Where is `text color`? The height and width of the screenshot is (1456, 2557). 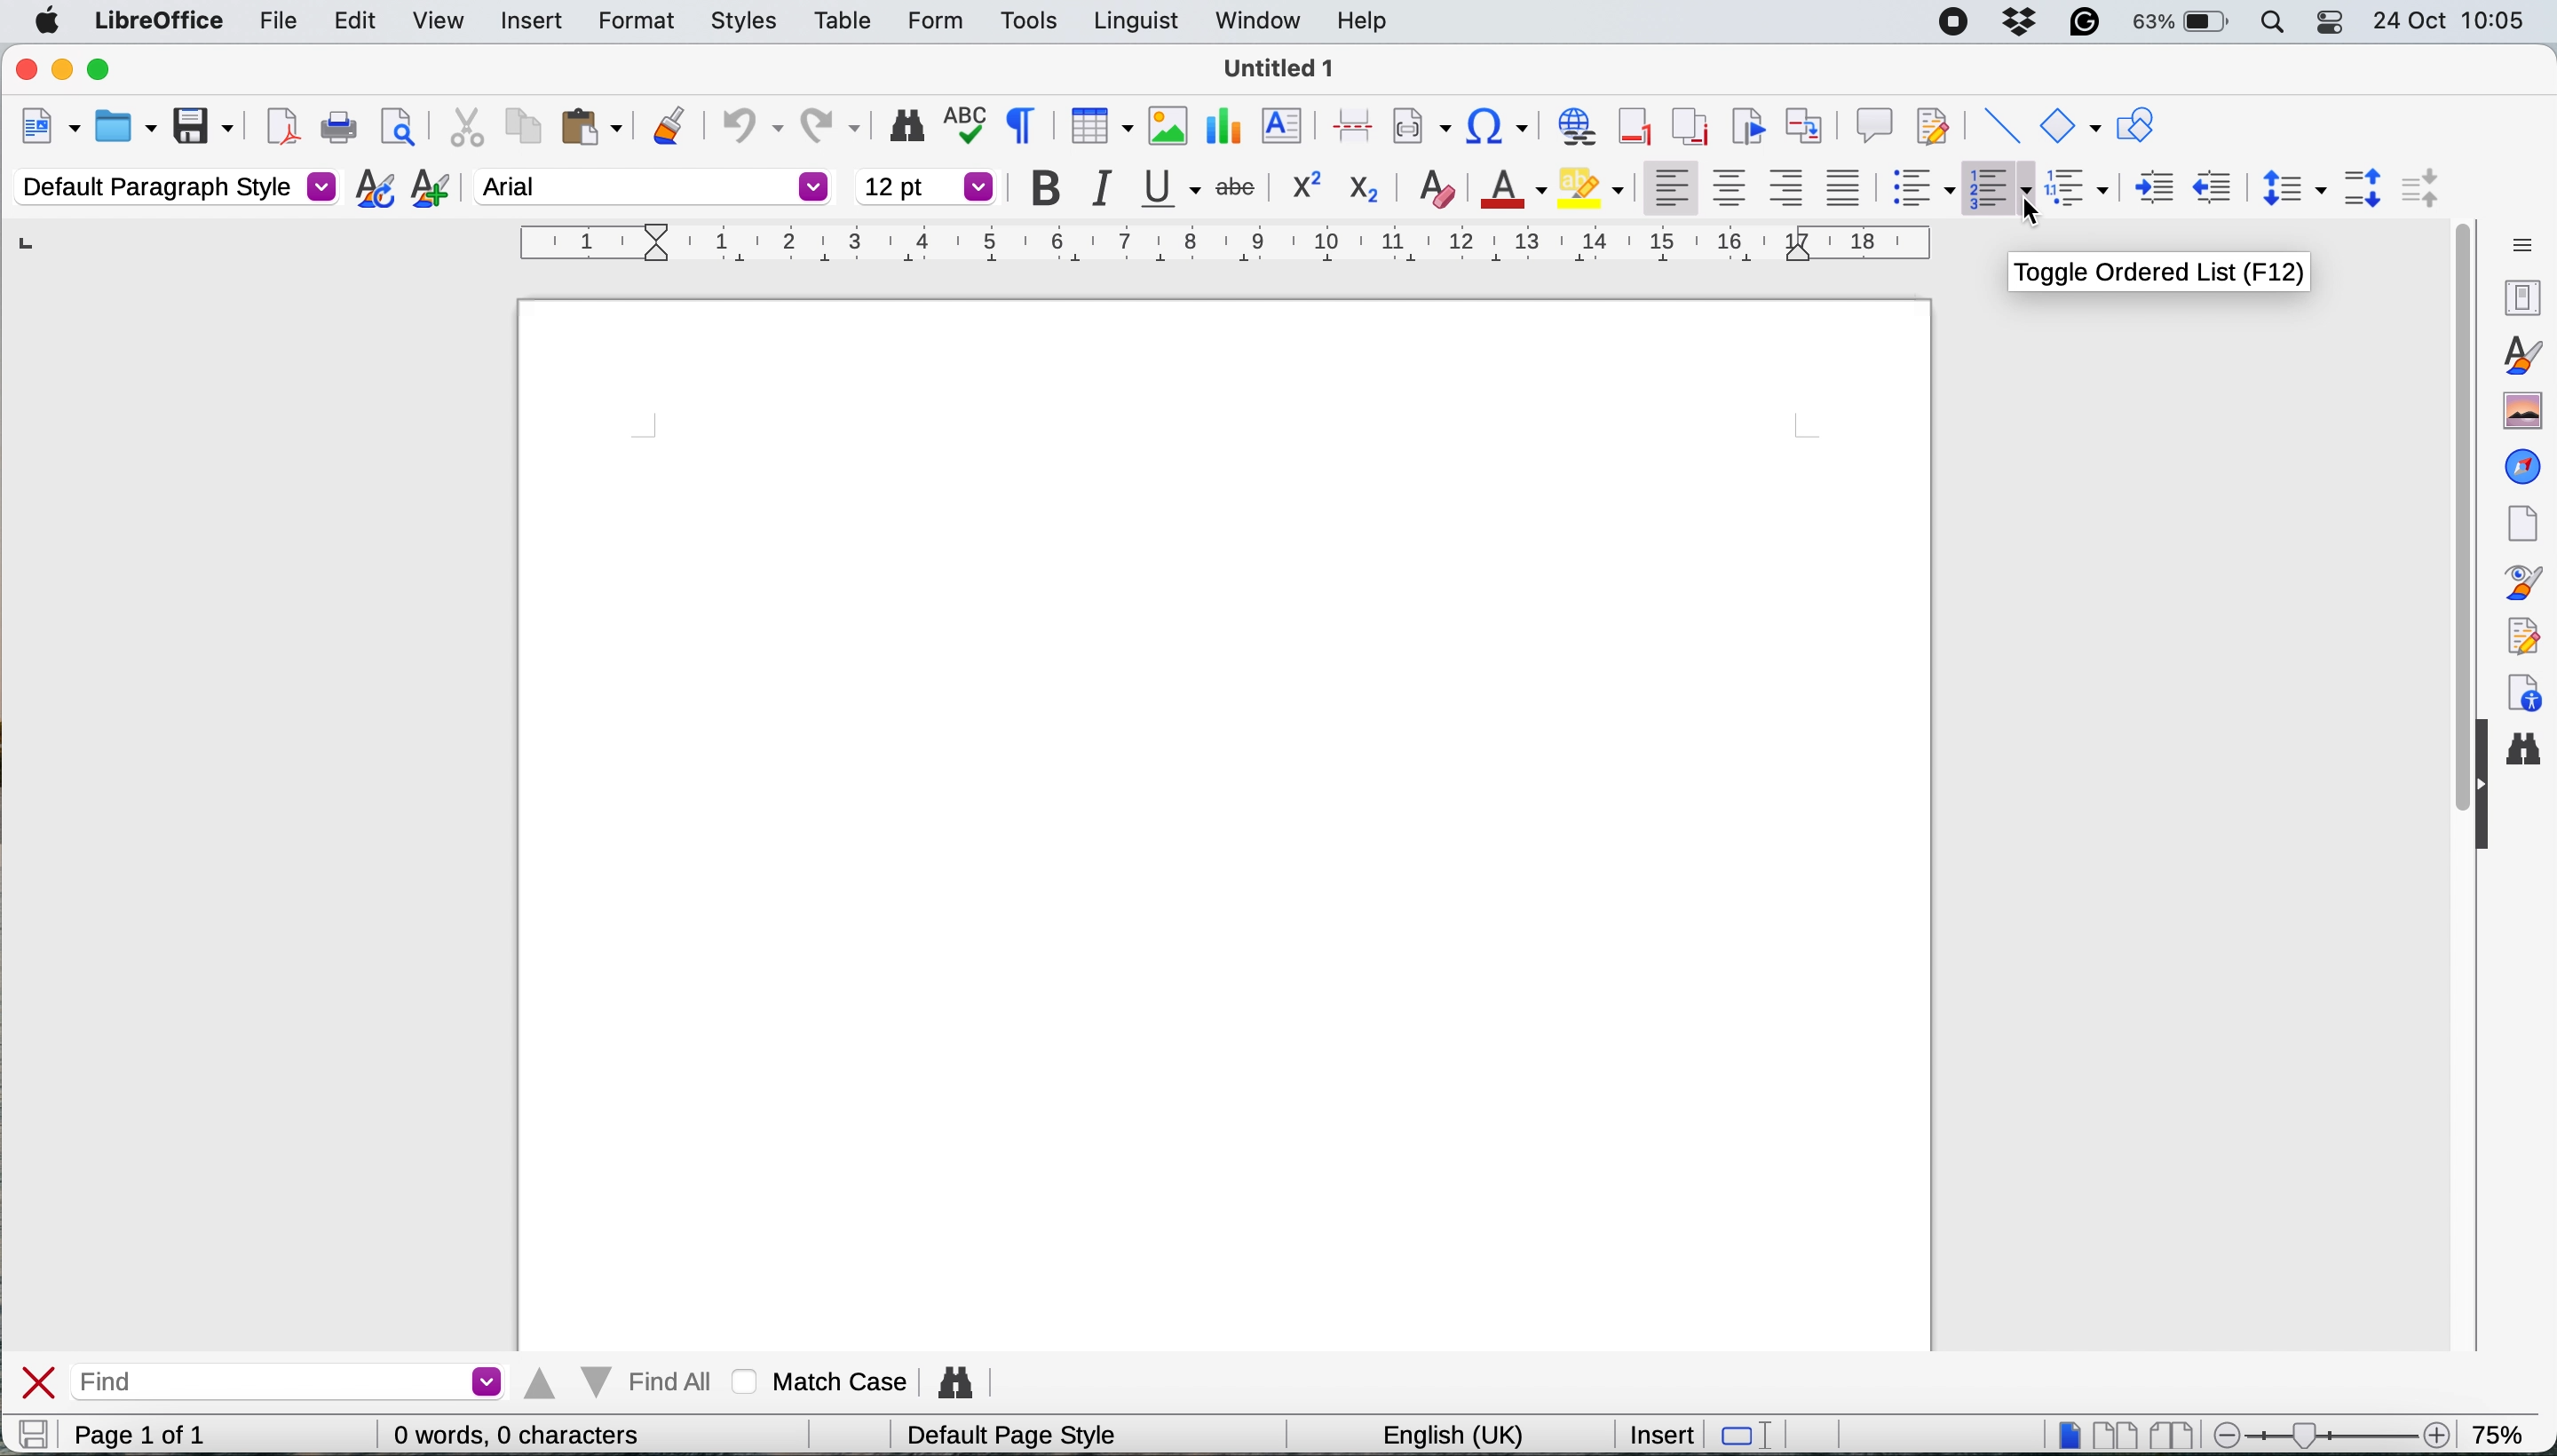
text color is located at coordinates (1509, 187).